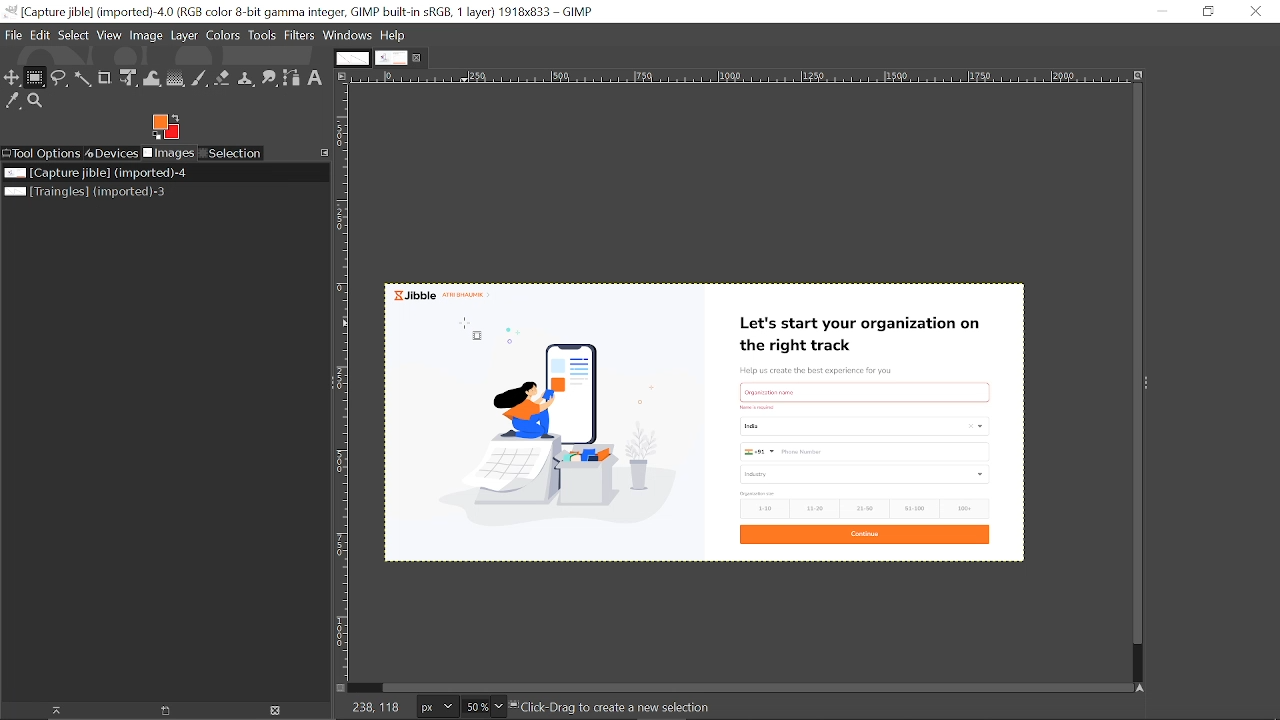 This screenshot has height=720, width=1280. What do you see at coordinates (110, 36) in the screenshot?
I see `View` at bounding box center [110, 36].